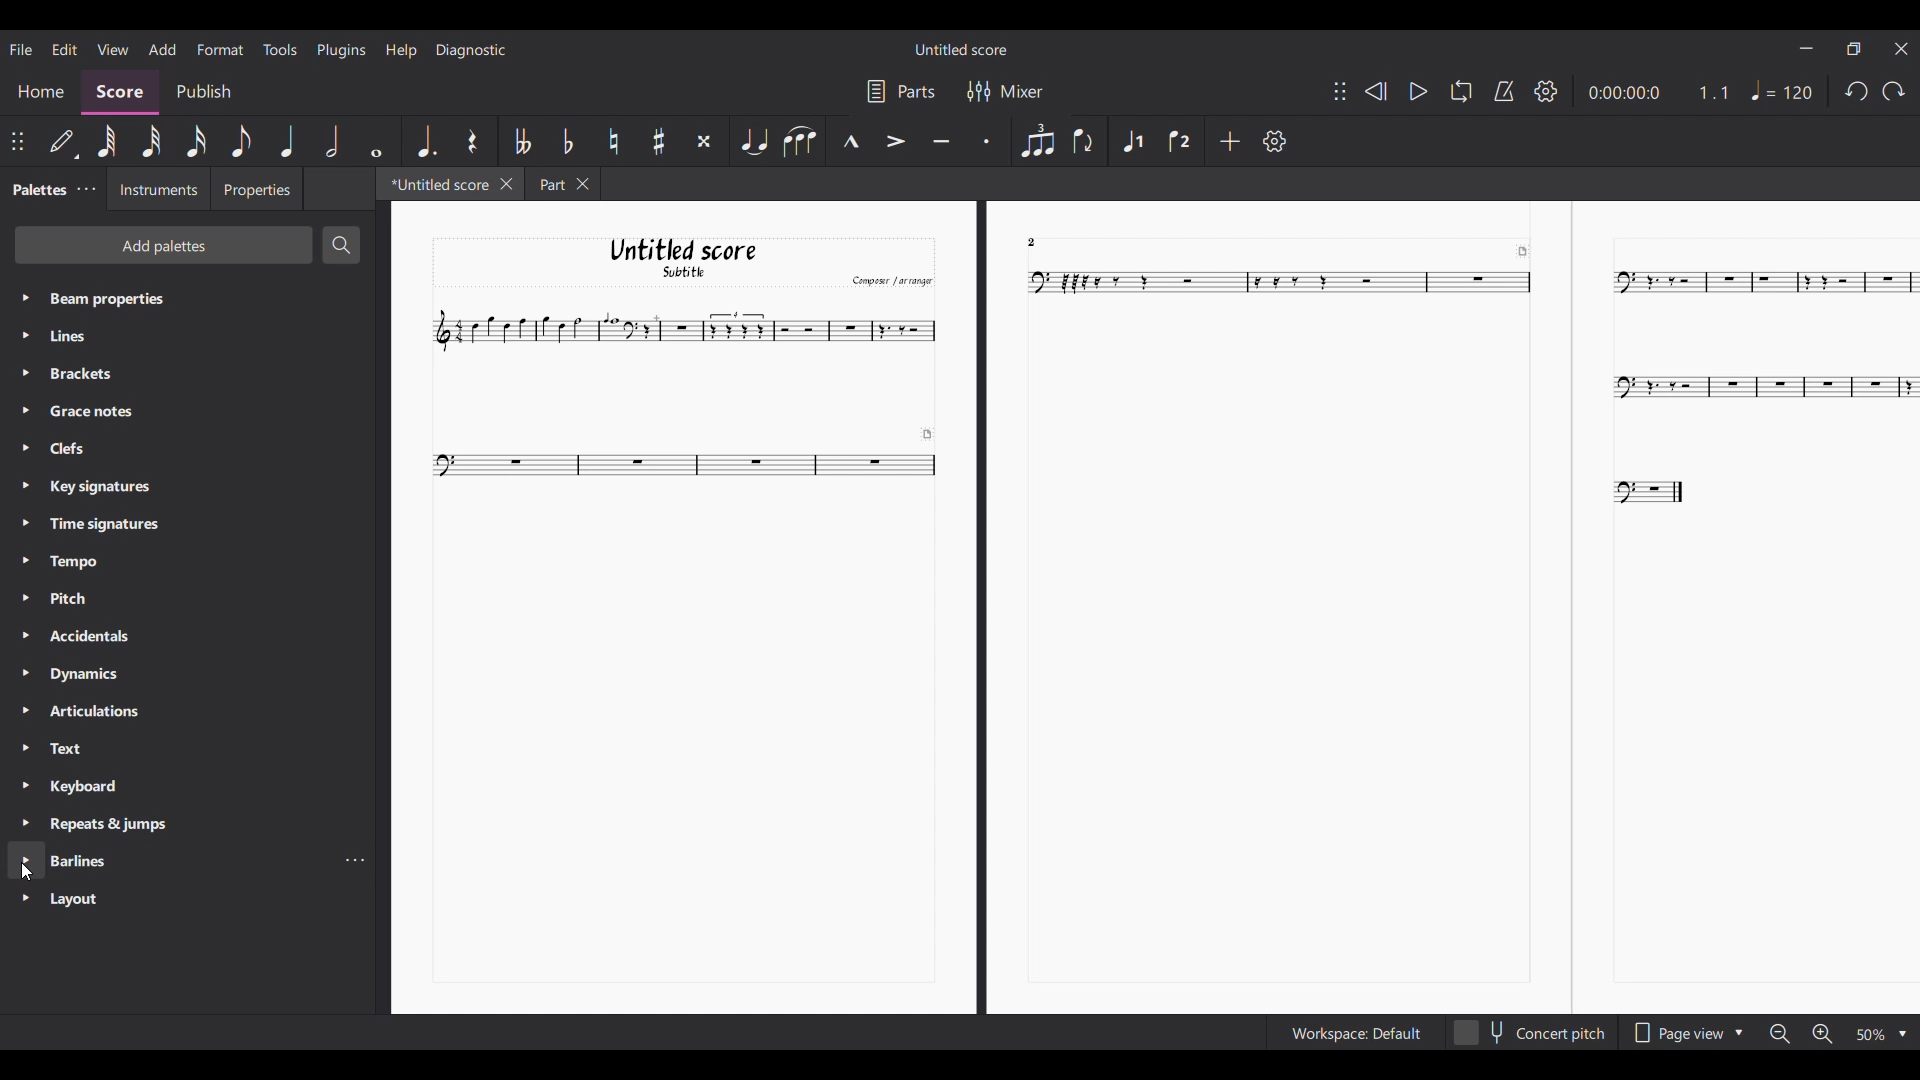  What do you see at coordinates (17, 141) in the screenshot?
I see `Change position` at bounding box center [17, 141].